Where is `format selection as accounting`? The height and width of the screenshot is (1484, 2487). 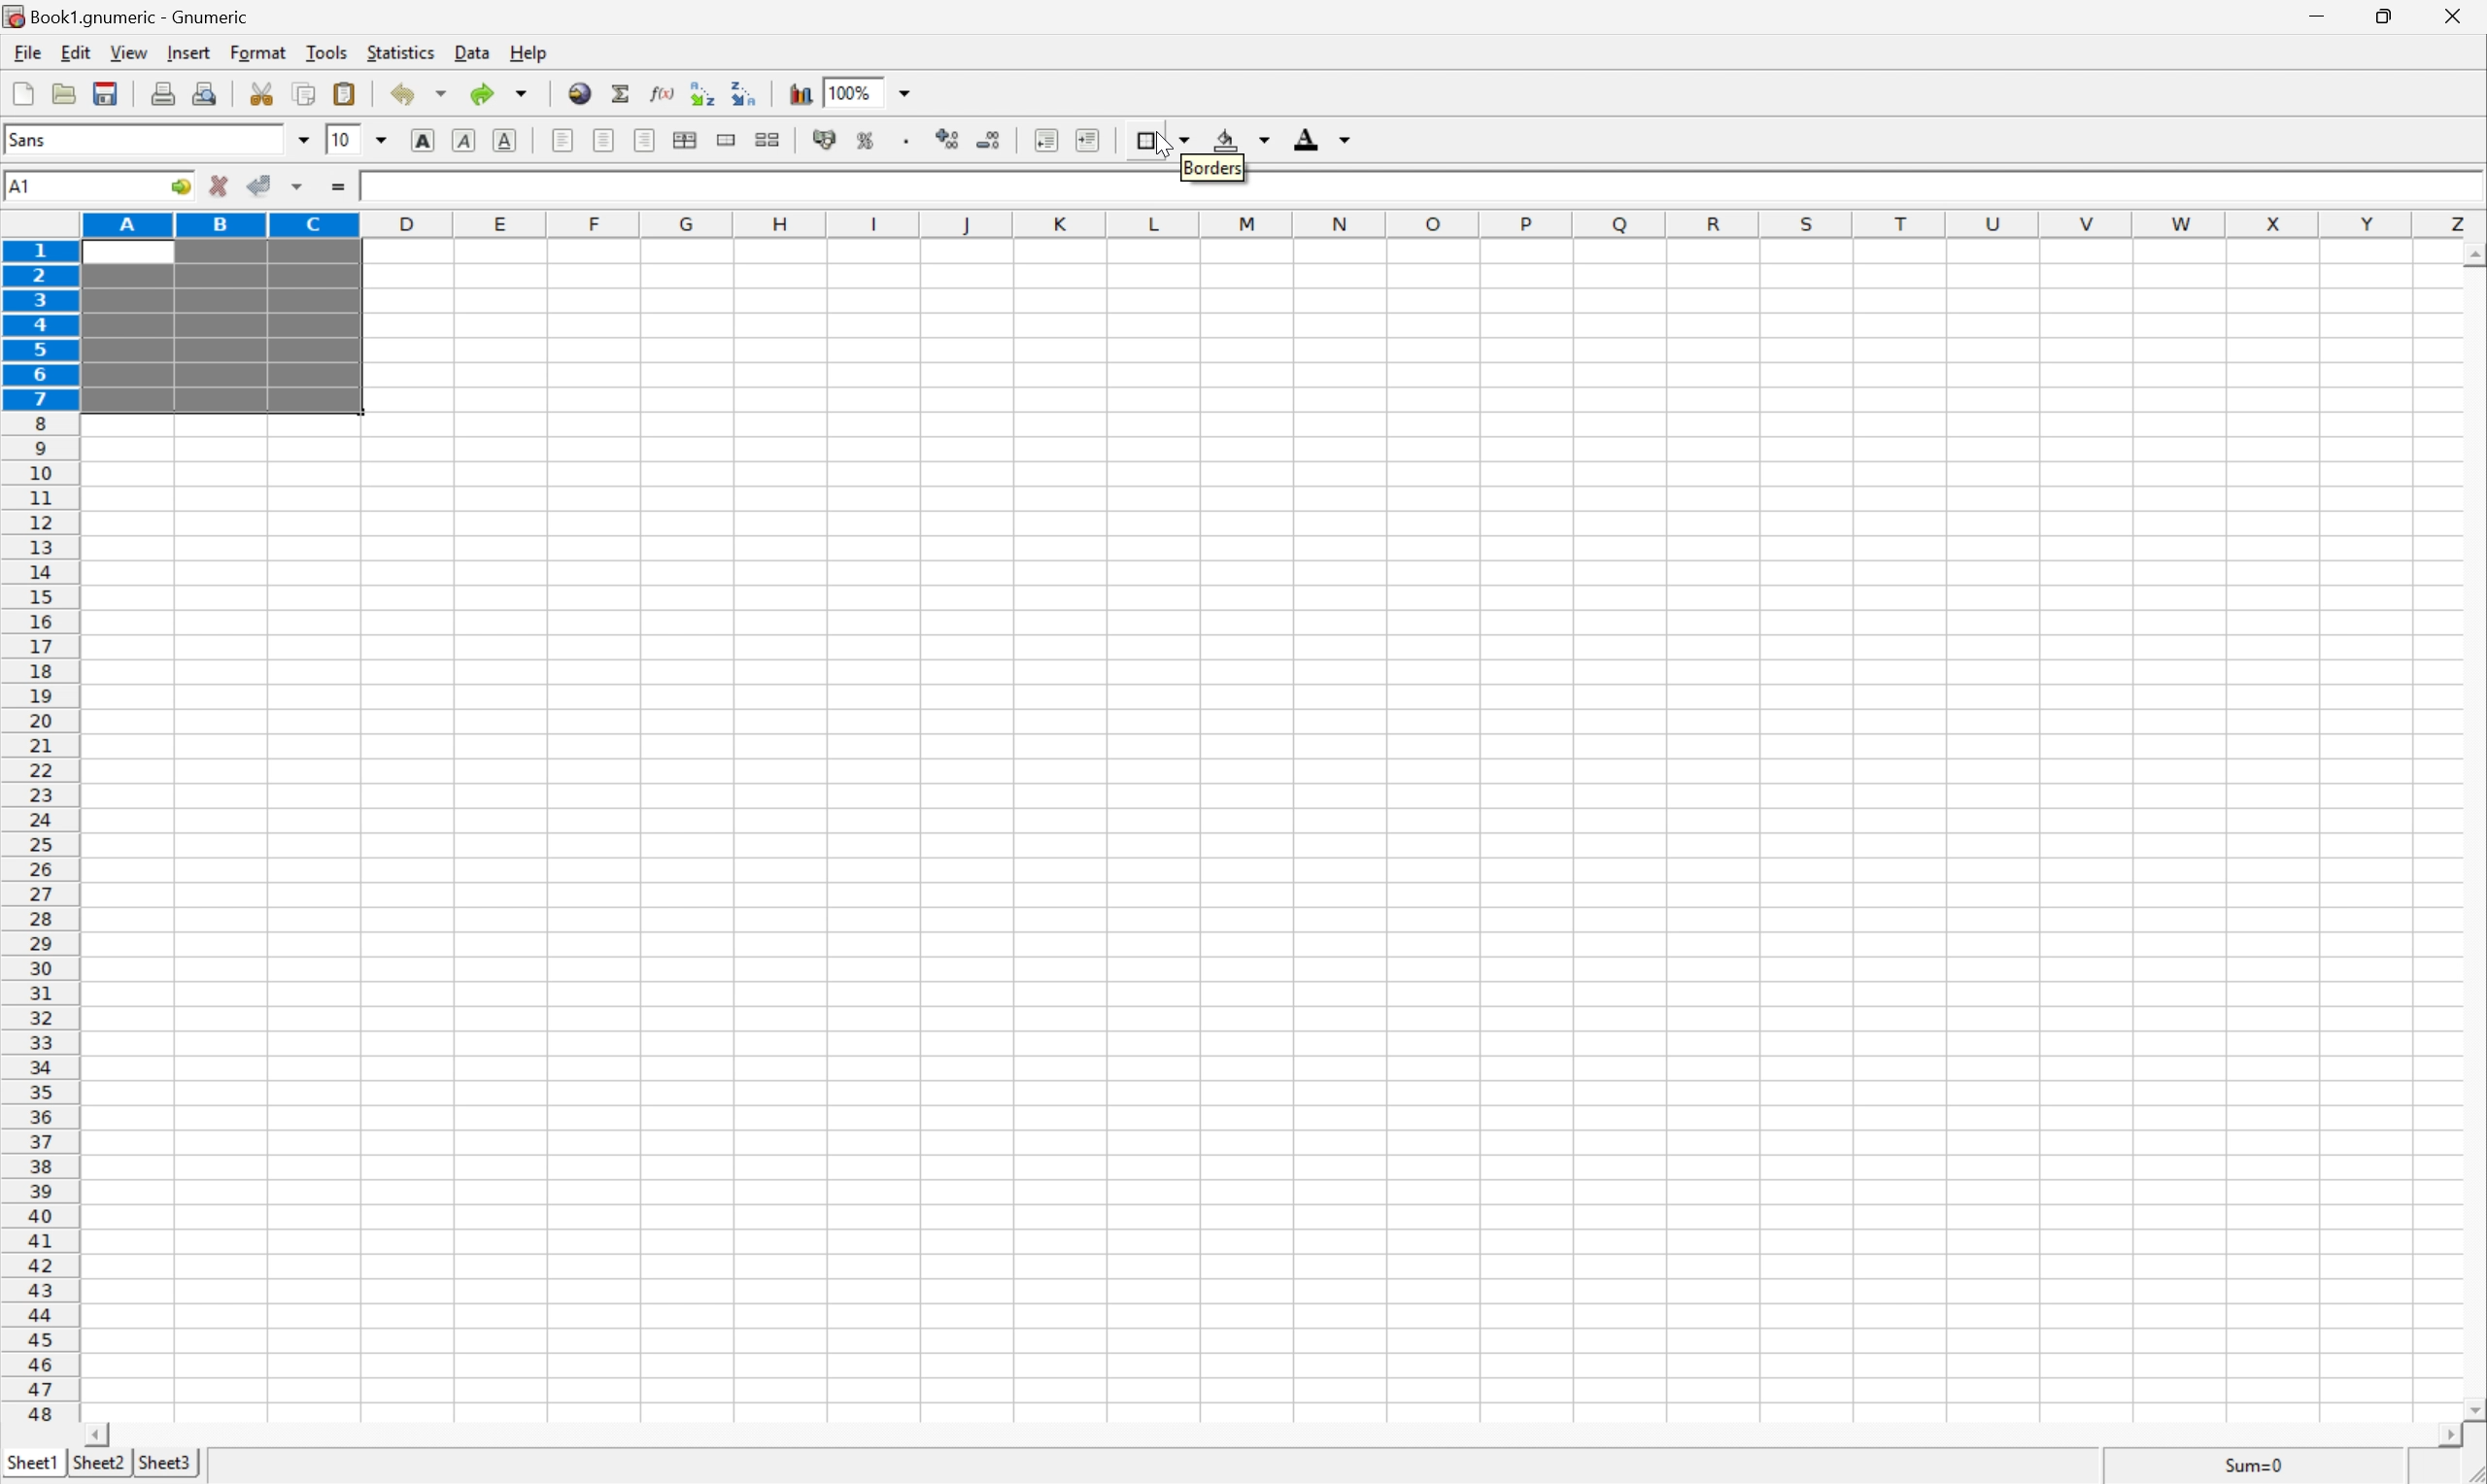
format selection as accounting is located at coordinates (826, 139).